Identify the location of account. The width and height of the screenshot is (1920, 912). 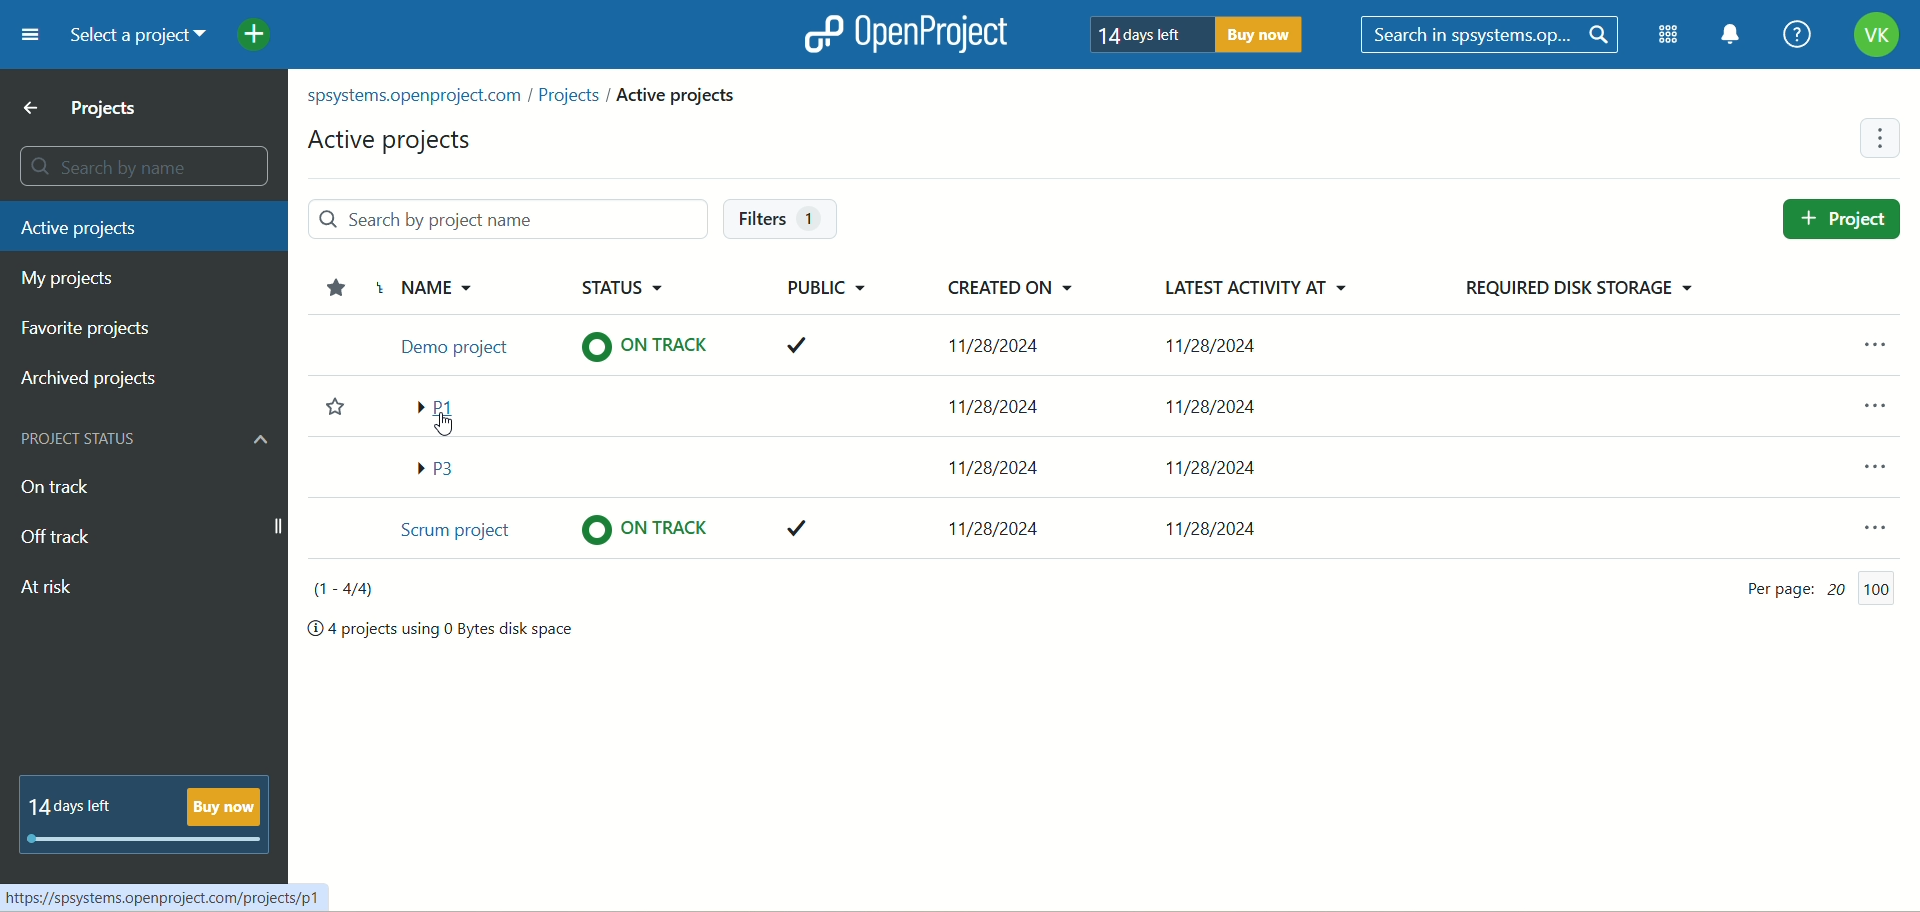
(1877, 35).